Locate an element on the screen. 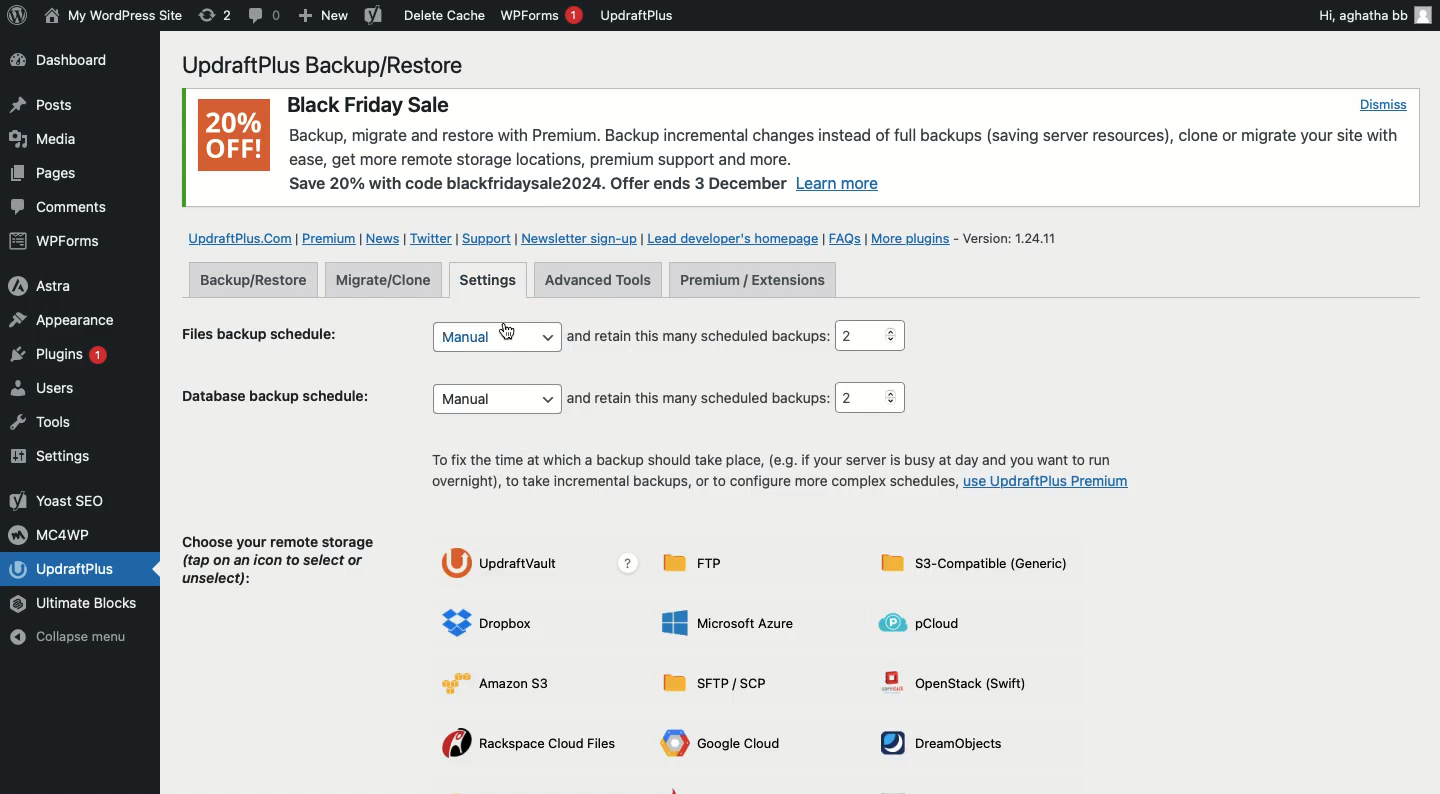  Premium extensions is located at coordinates (752, 281).